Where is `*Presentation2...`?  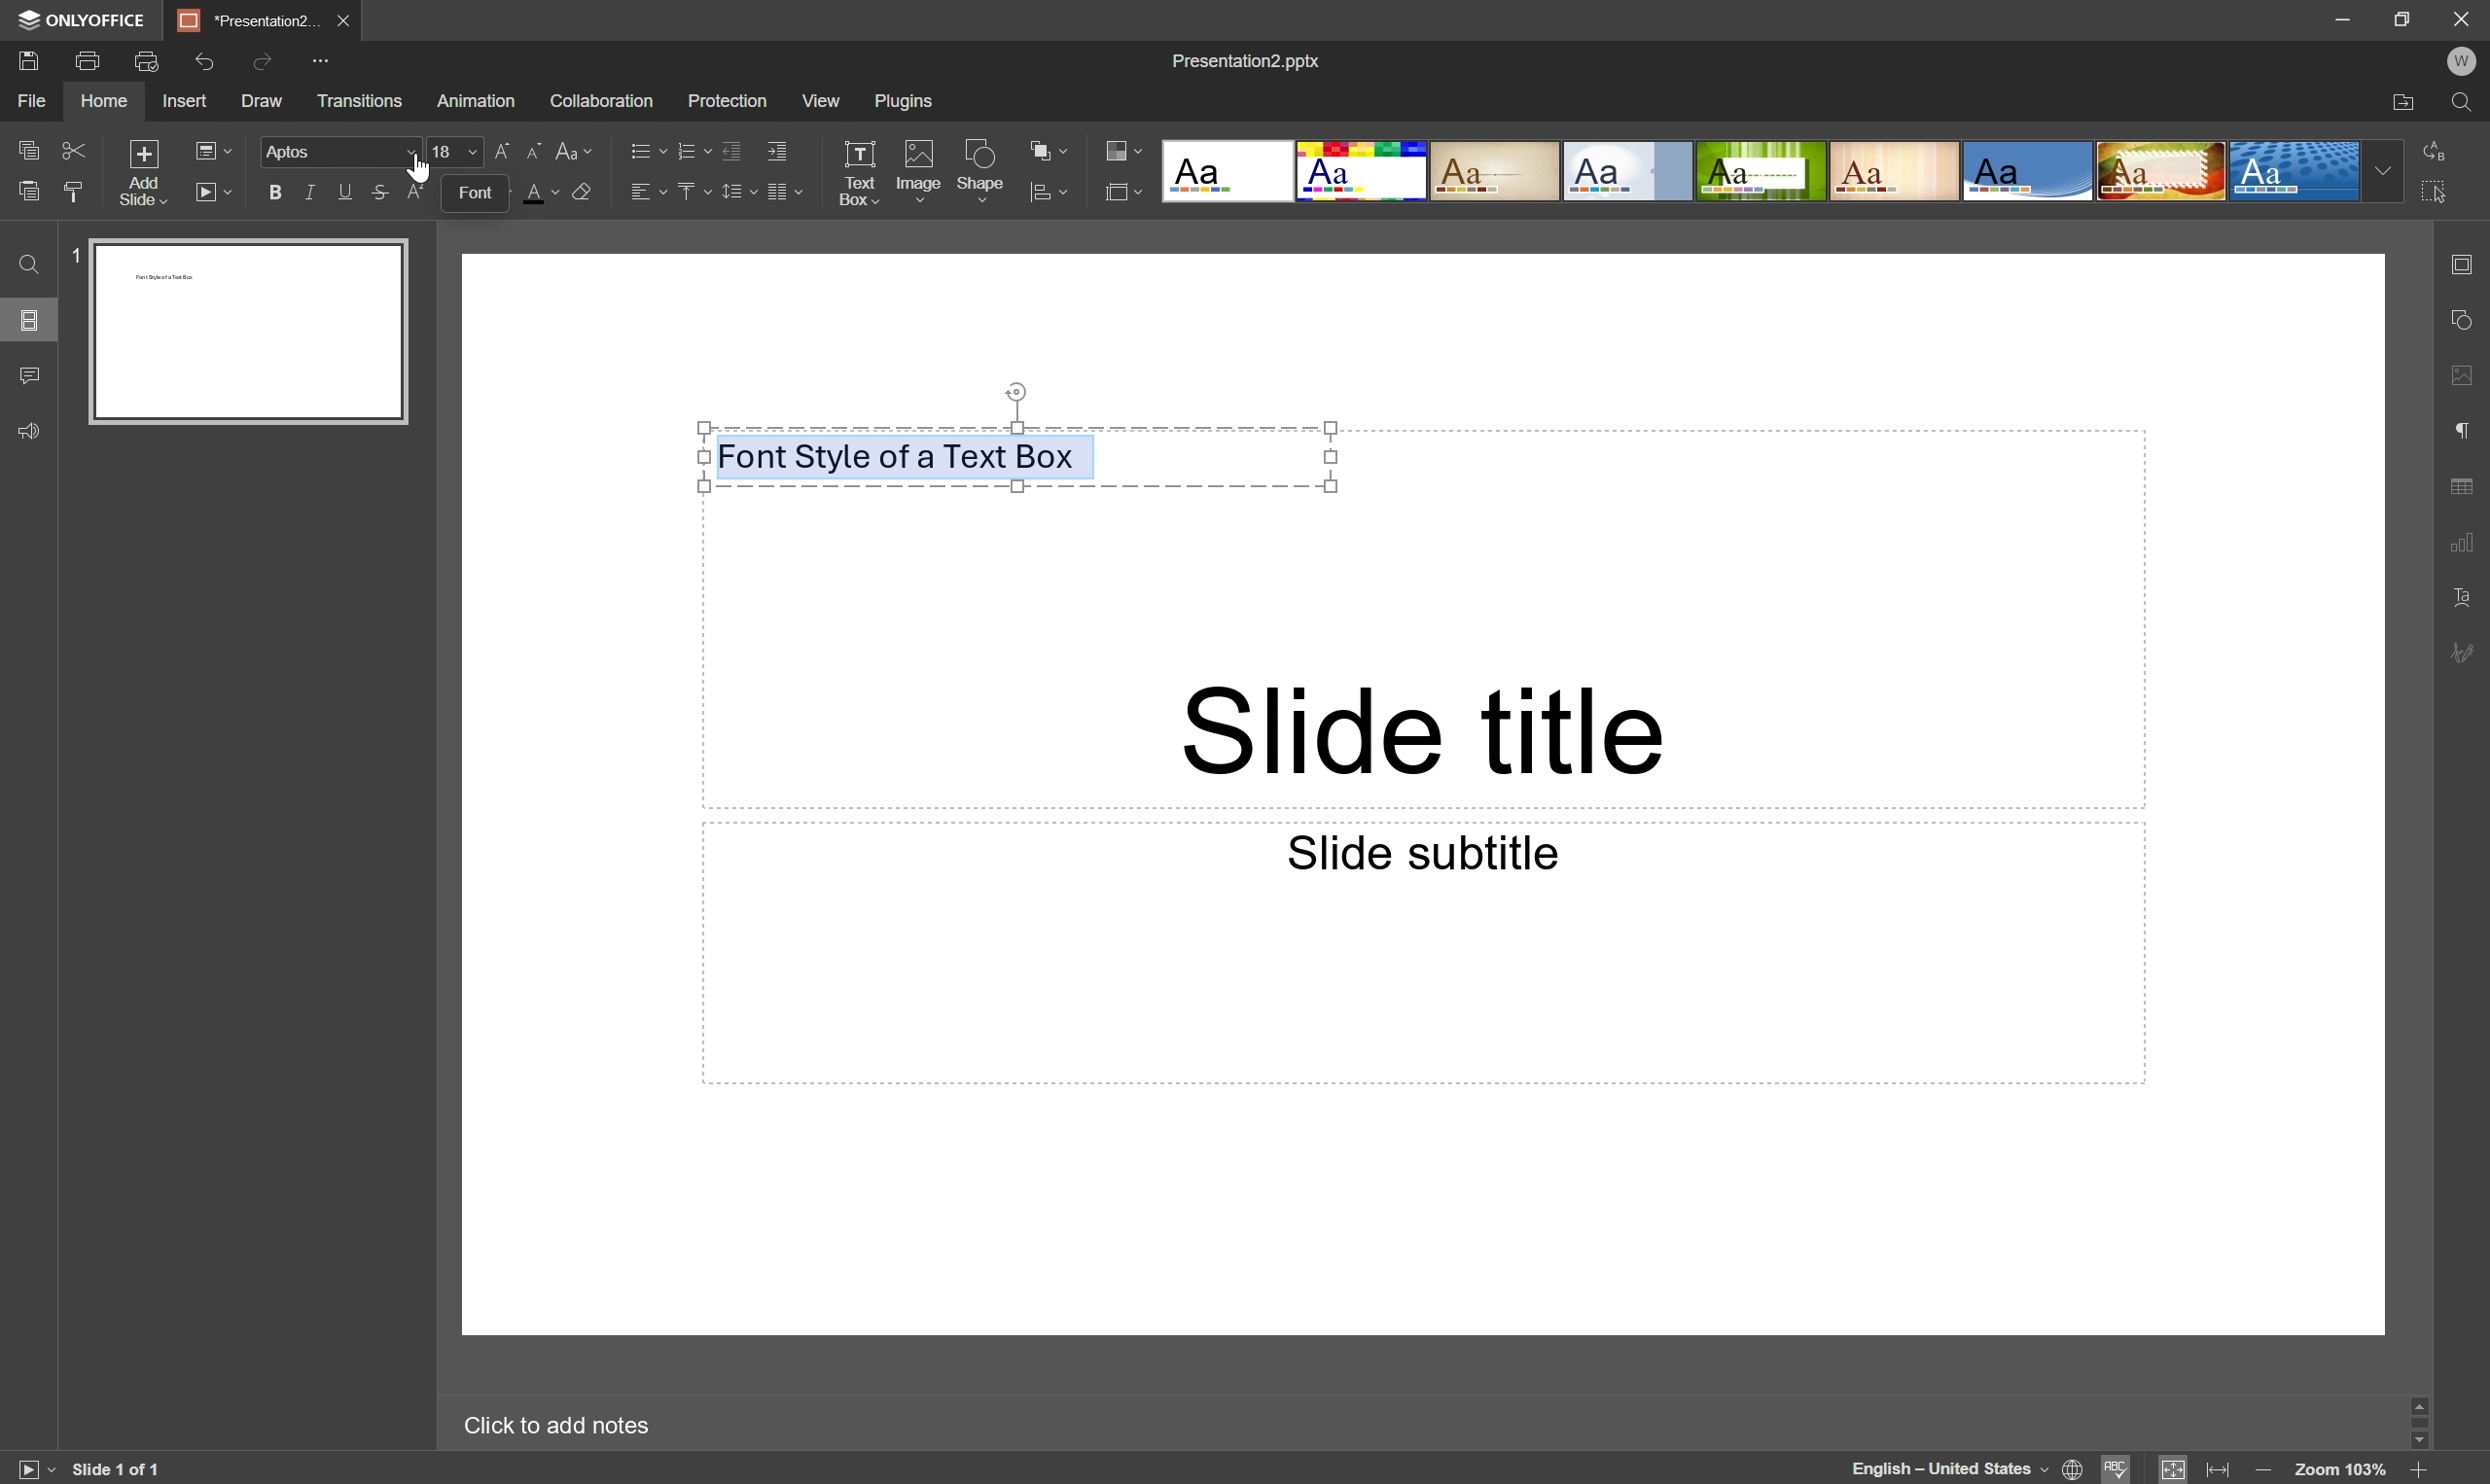
*Presentation2... is located at coordinates (249, 20).